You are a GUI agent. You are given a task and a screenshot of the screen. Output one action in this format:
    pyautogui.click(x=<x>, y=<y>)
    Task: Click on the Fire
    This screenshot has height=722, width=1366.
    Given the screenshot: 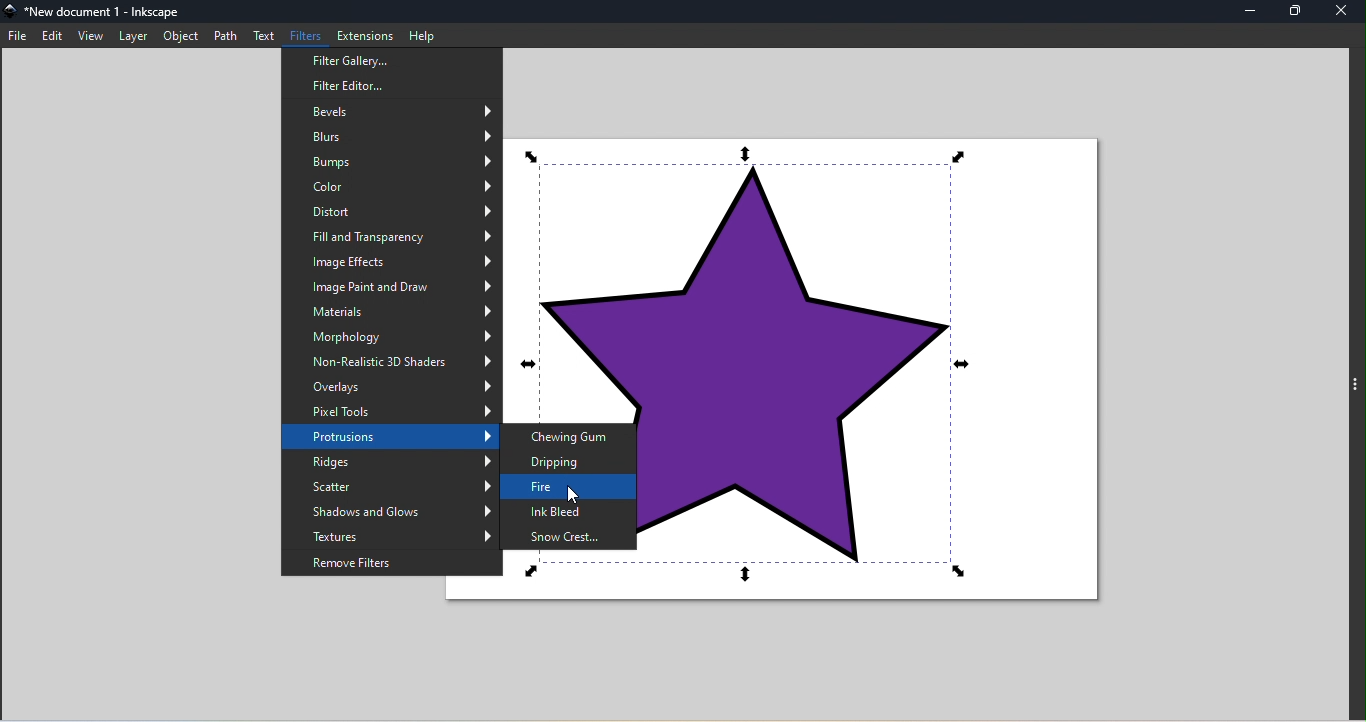 What is the action you would take?
    pyautogui.click(x=569, y=490)
    